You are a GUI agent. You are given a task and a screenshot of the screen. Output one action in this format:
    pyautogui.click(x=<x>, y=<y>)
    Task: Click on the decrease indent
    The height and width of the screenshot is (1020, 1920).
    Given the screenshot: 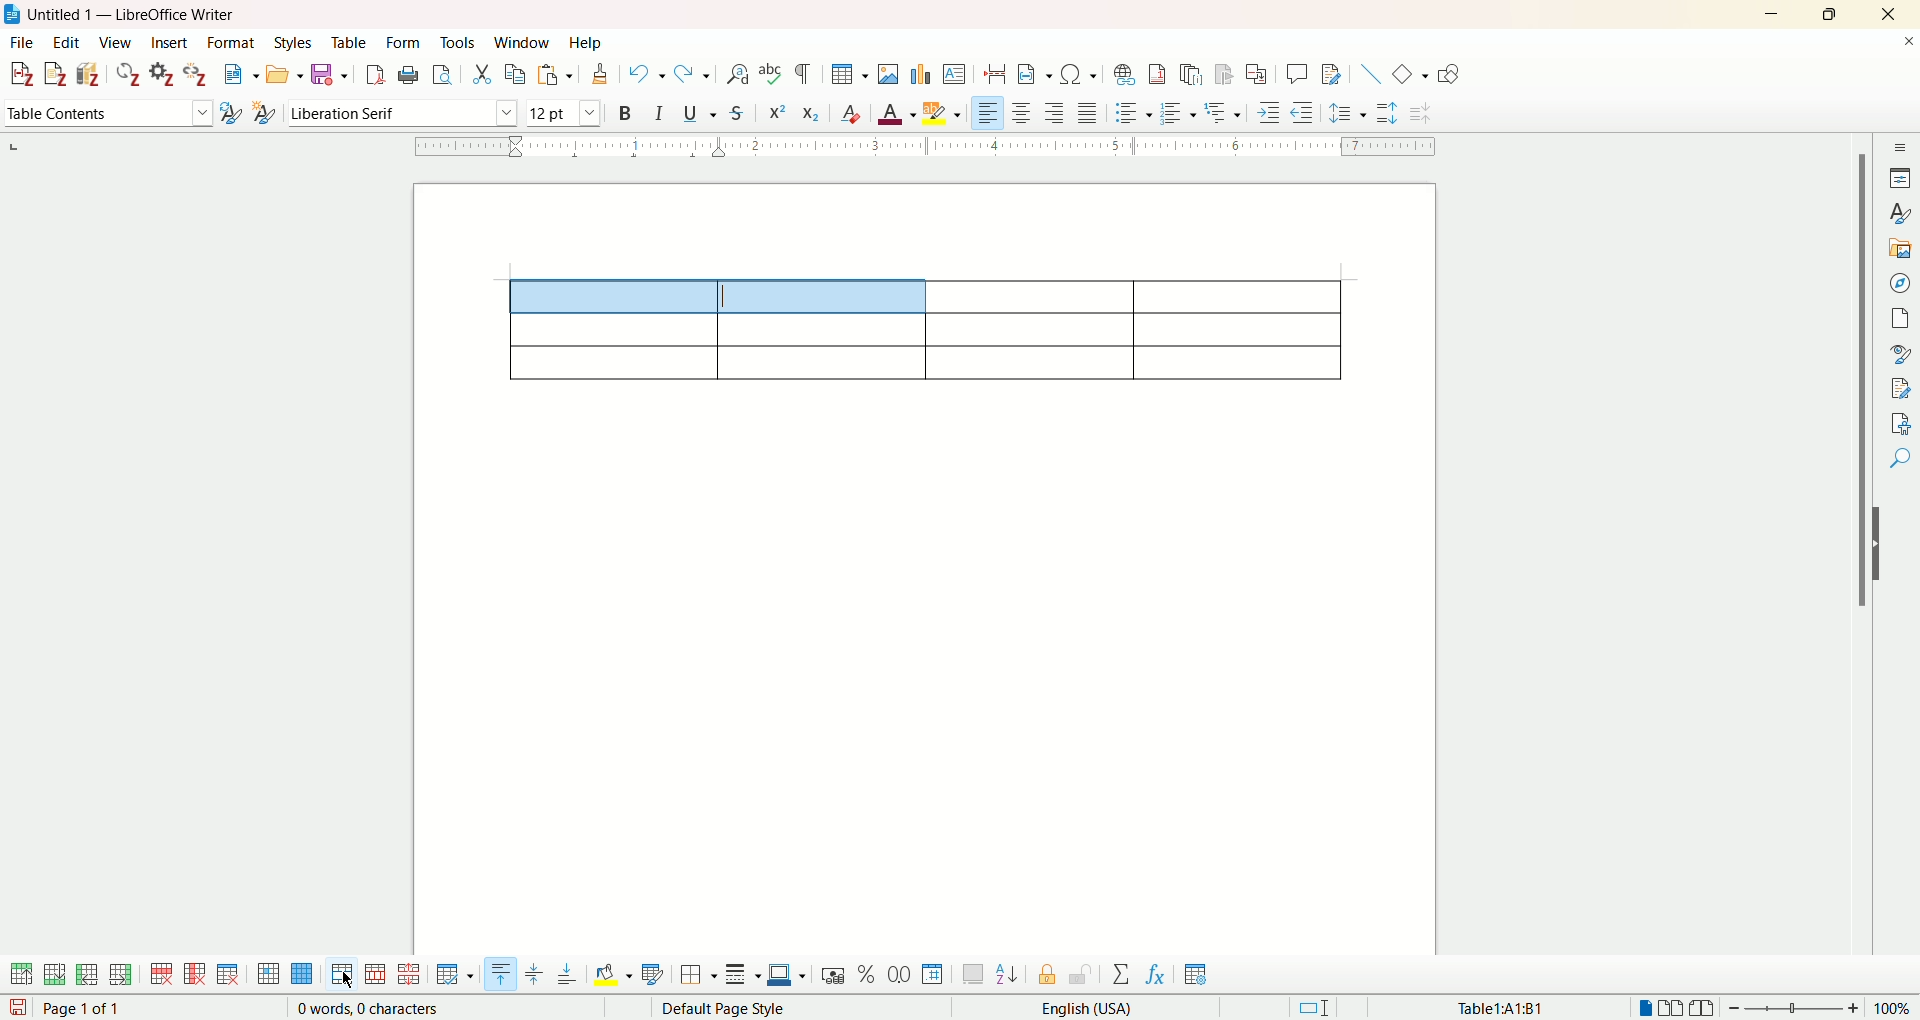 What is the action you would take?
    pyautogui.click(x=1304, y=115)
    